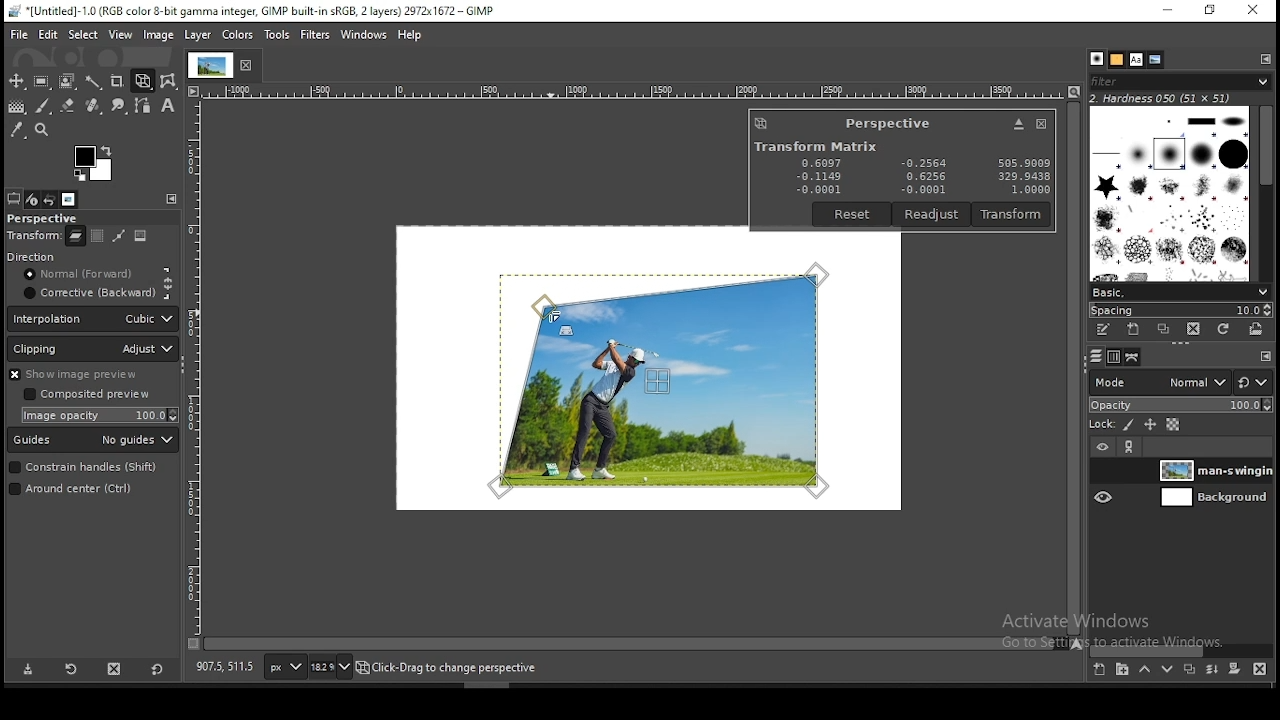 This screenshot has height=720, width=1280. I want to click on , so click(1018, 124).